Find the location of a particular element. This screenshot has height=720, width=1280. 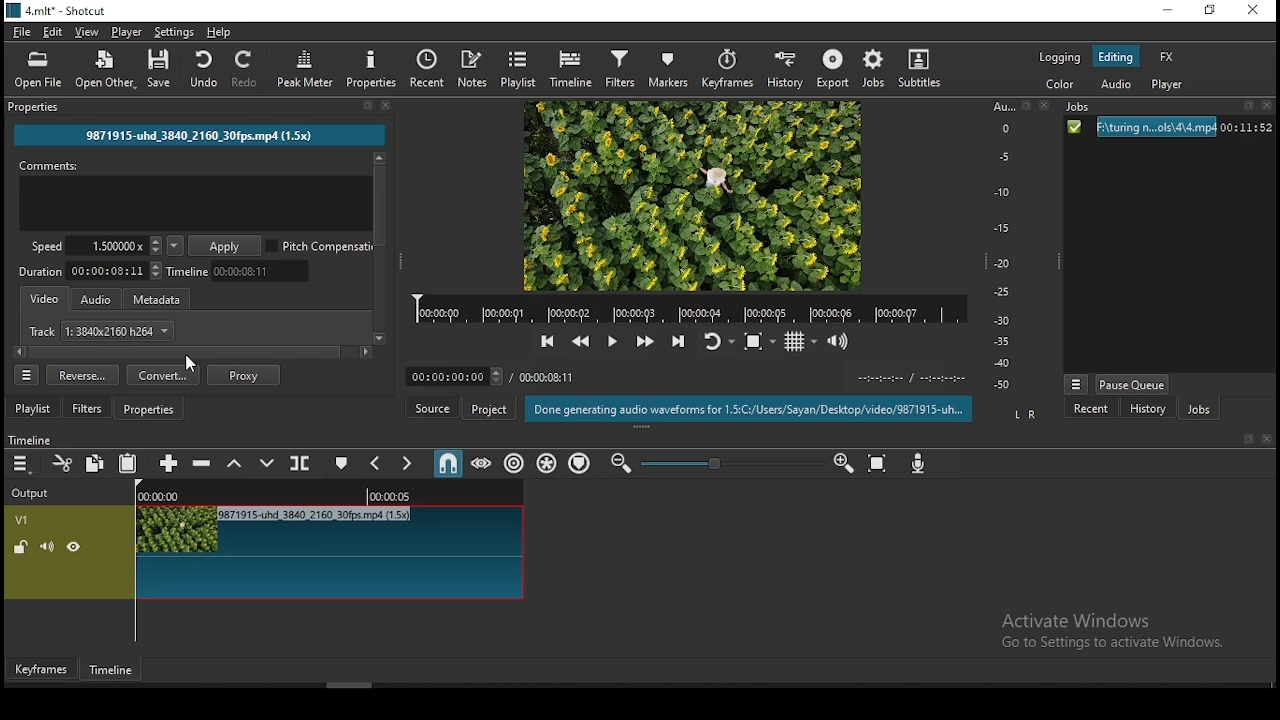

mouse pointer is located at coordinates (259, 542).